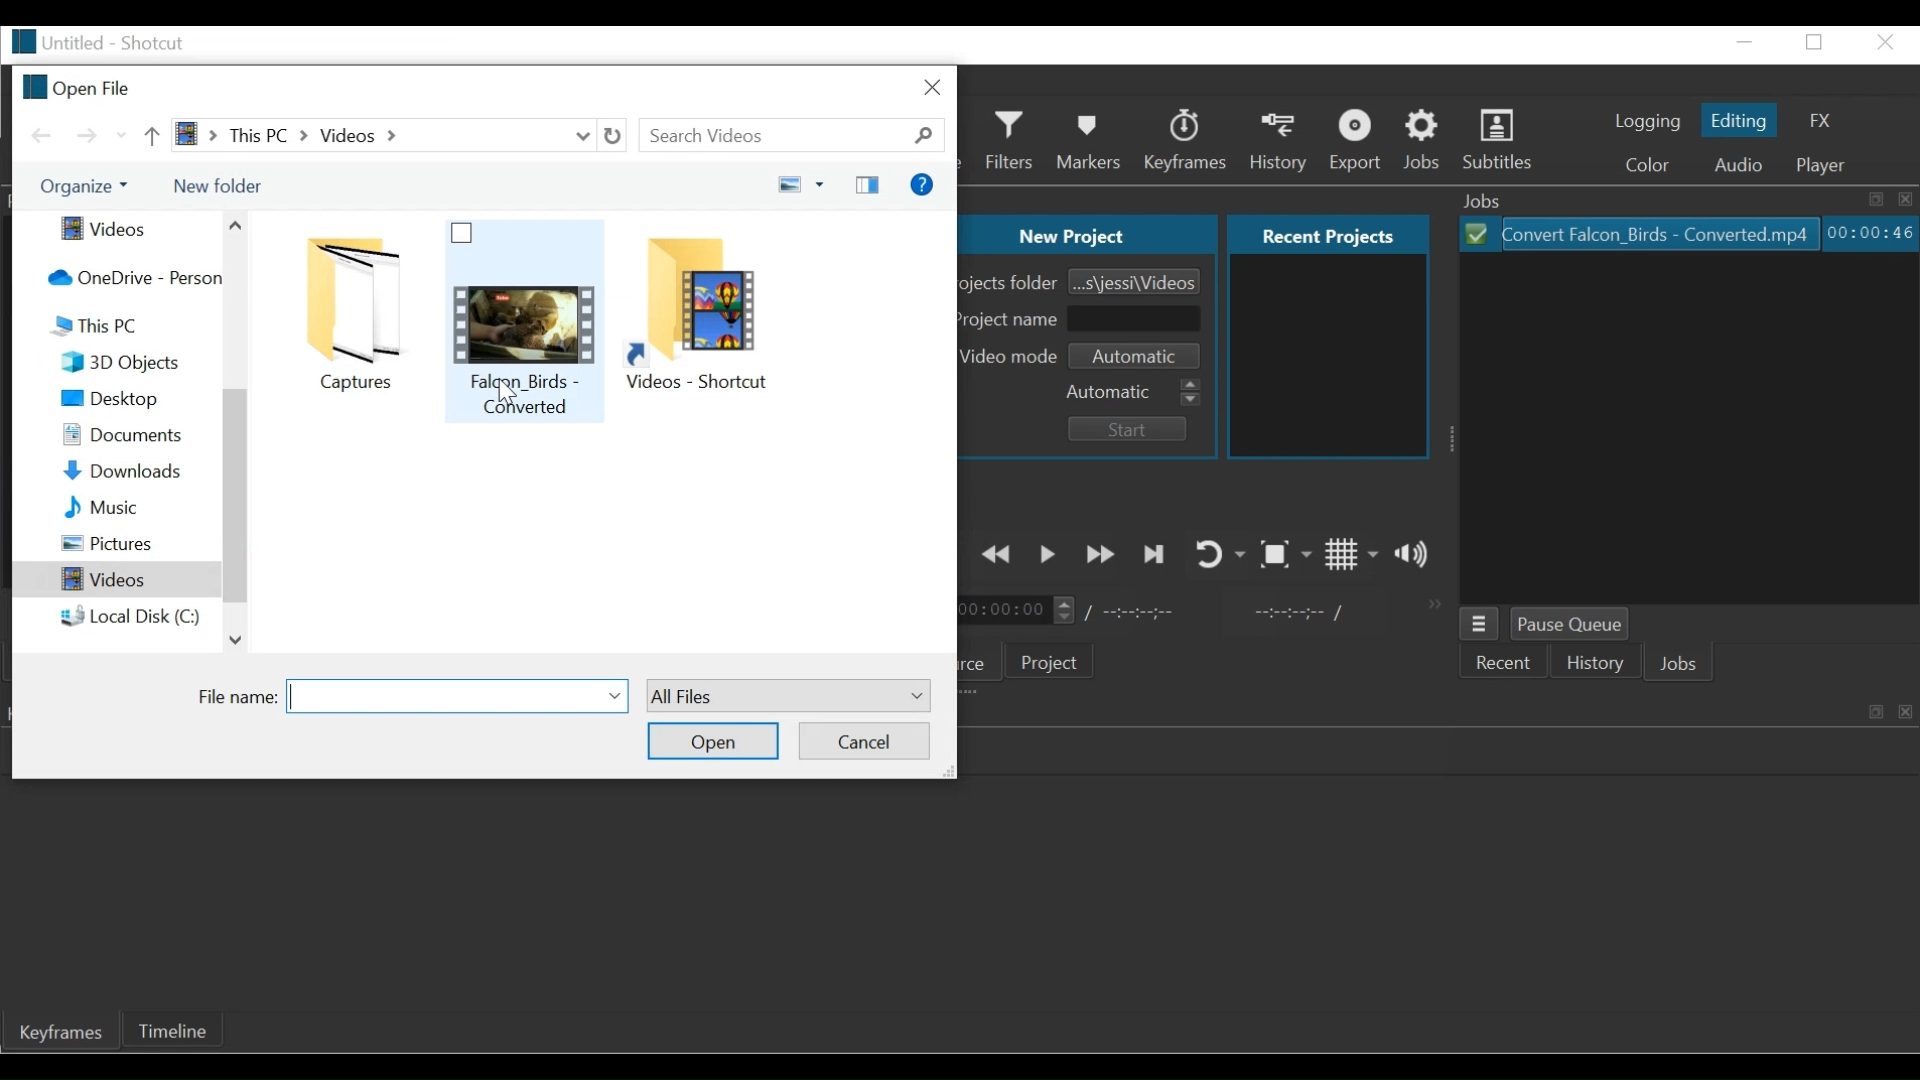 The image size is (1920, 1080). Describe the element at coordinates (793, 136) in the screenshot. I see `Search Videos` at that location.